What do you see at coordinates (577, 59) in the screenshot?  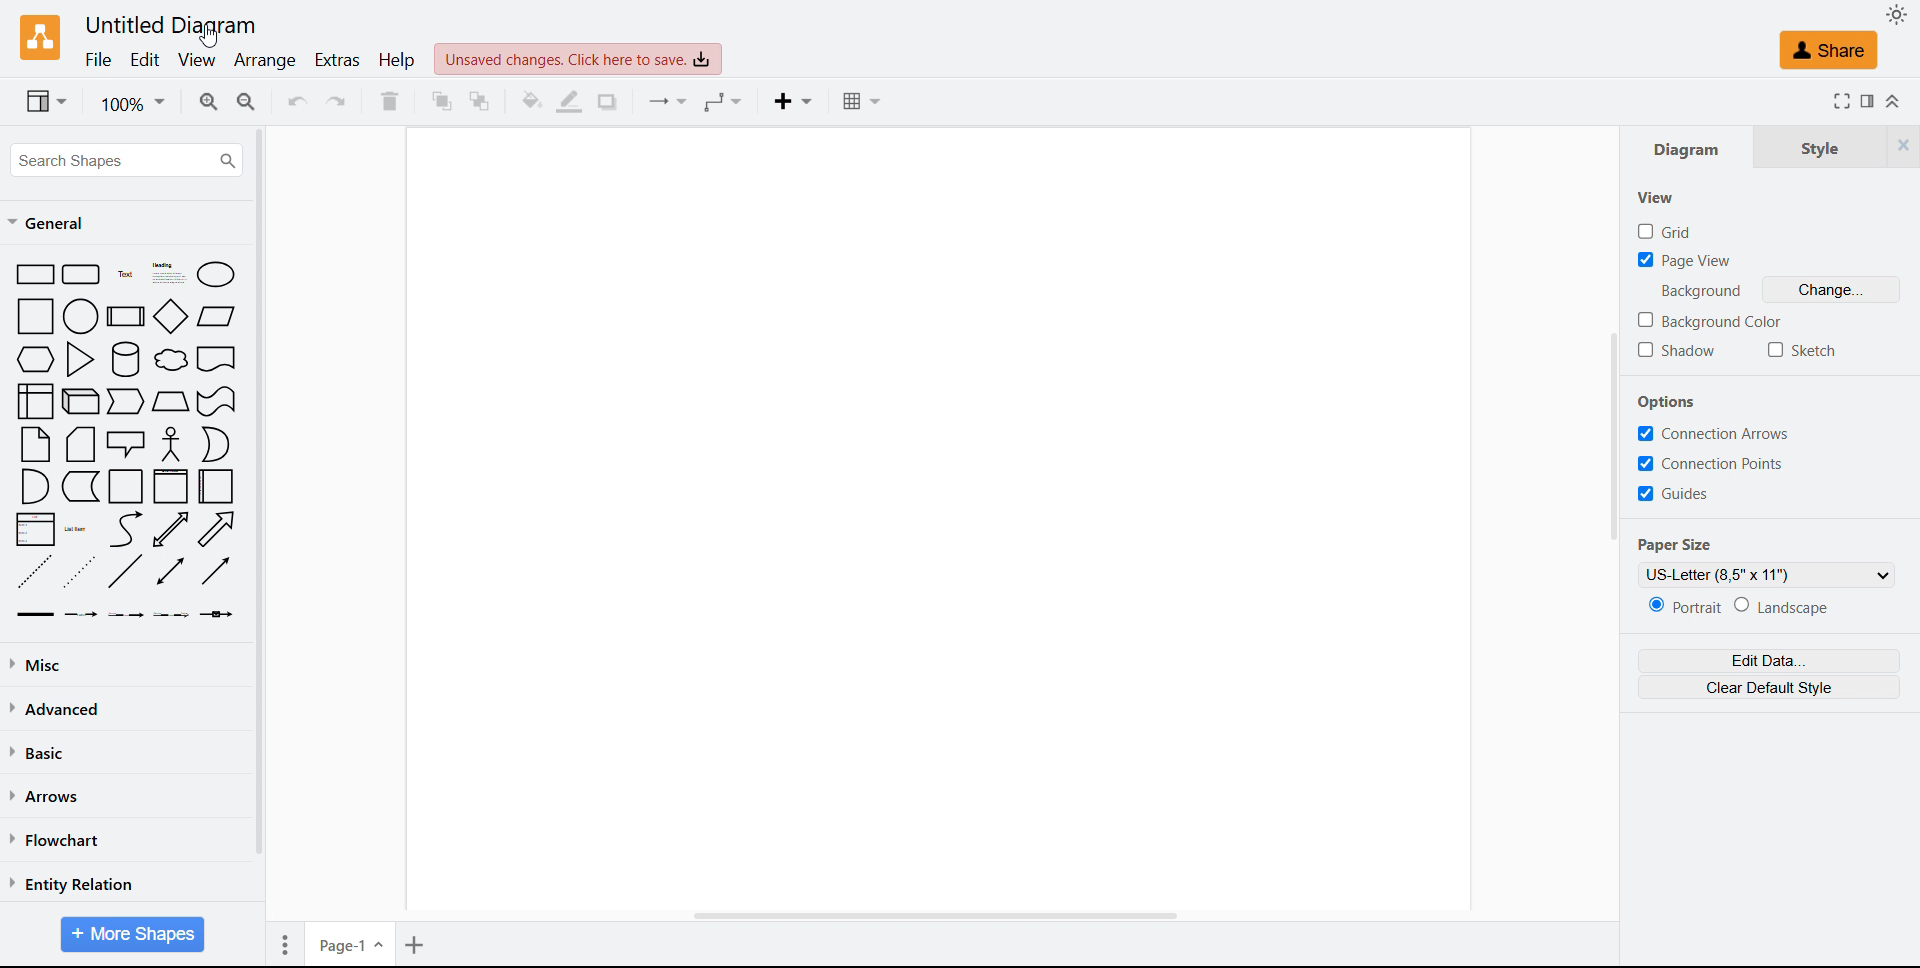 I see `Unsaved changes click here to save ` at bounding box center [577, 59].